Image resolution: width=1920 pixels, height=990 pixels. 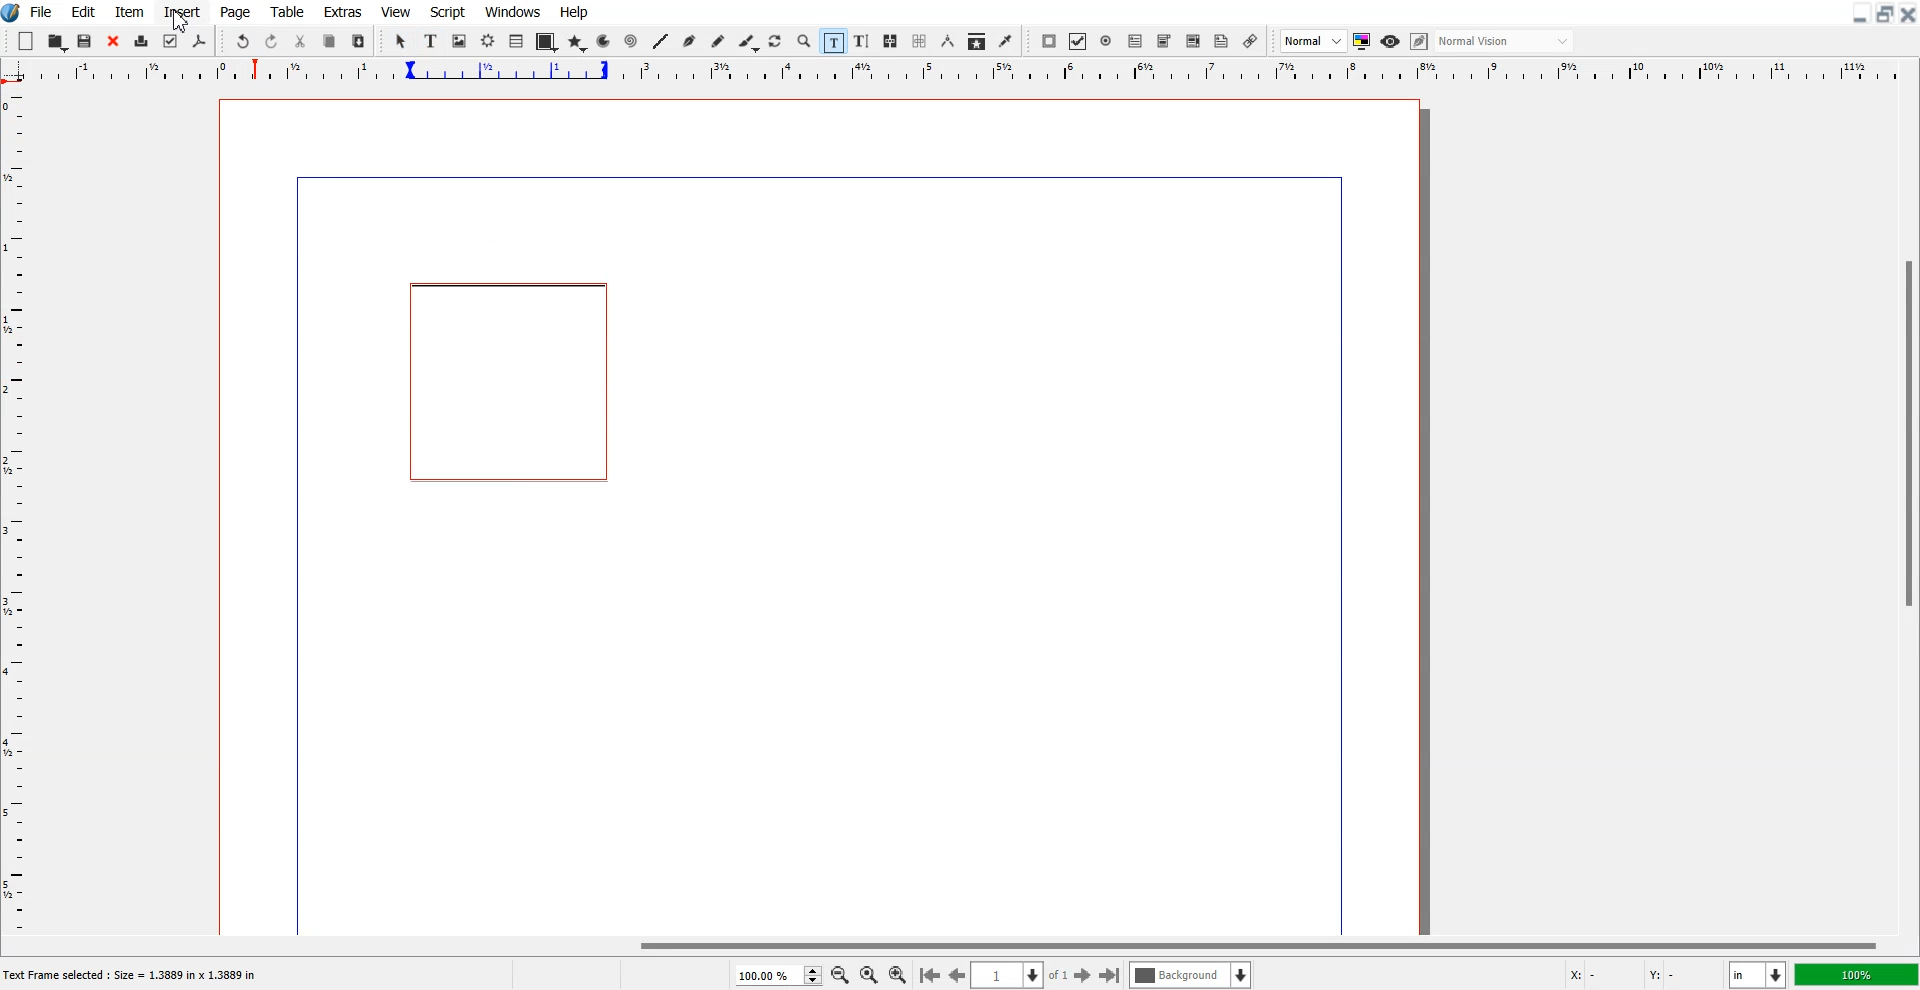 I want to click on Go to First Page, so click(x=929, y=974).